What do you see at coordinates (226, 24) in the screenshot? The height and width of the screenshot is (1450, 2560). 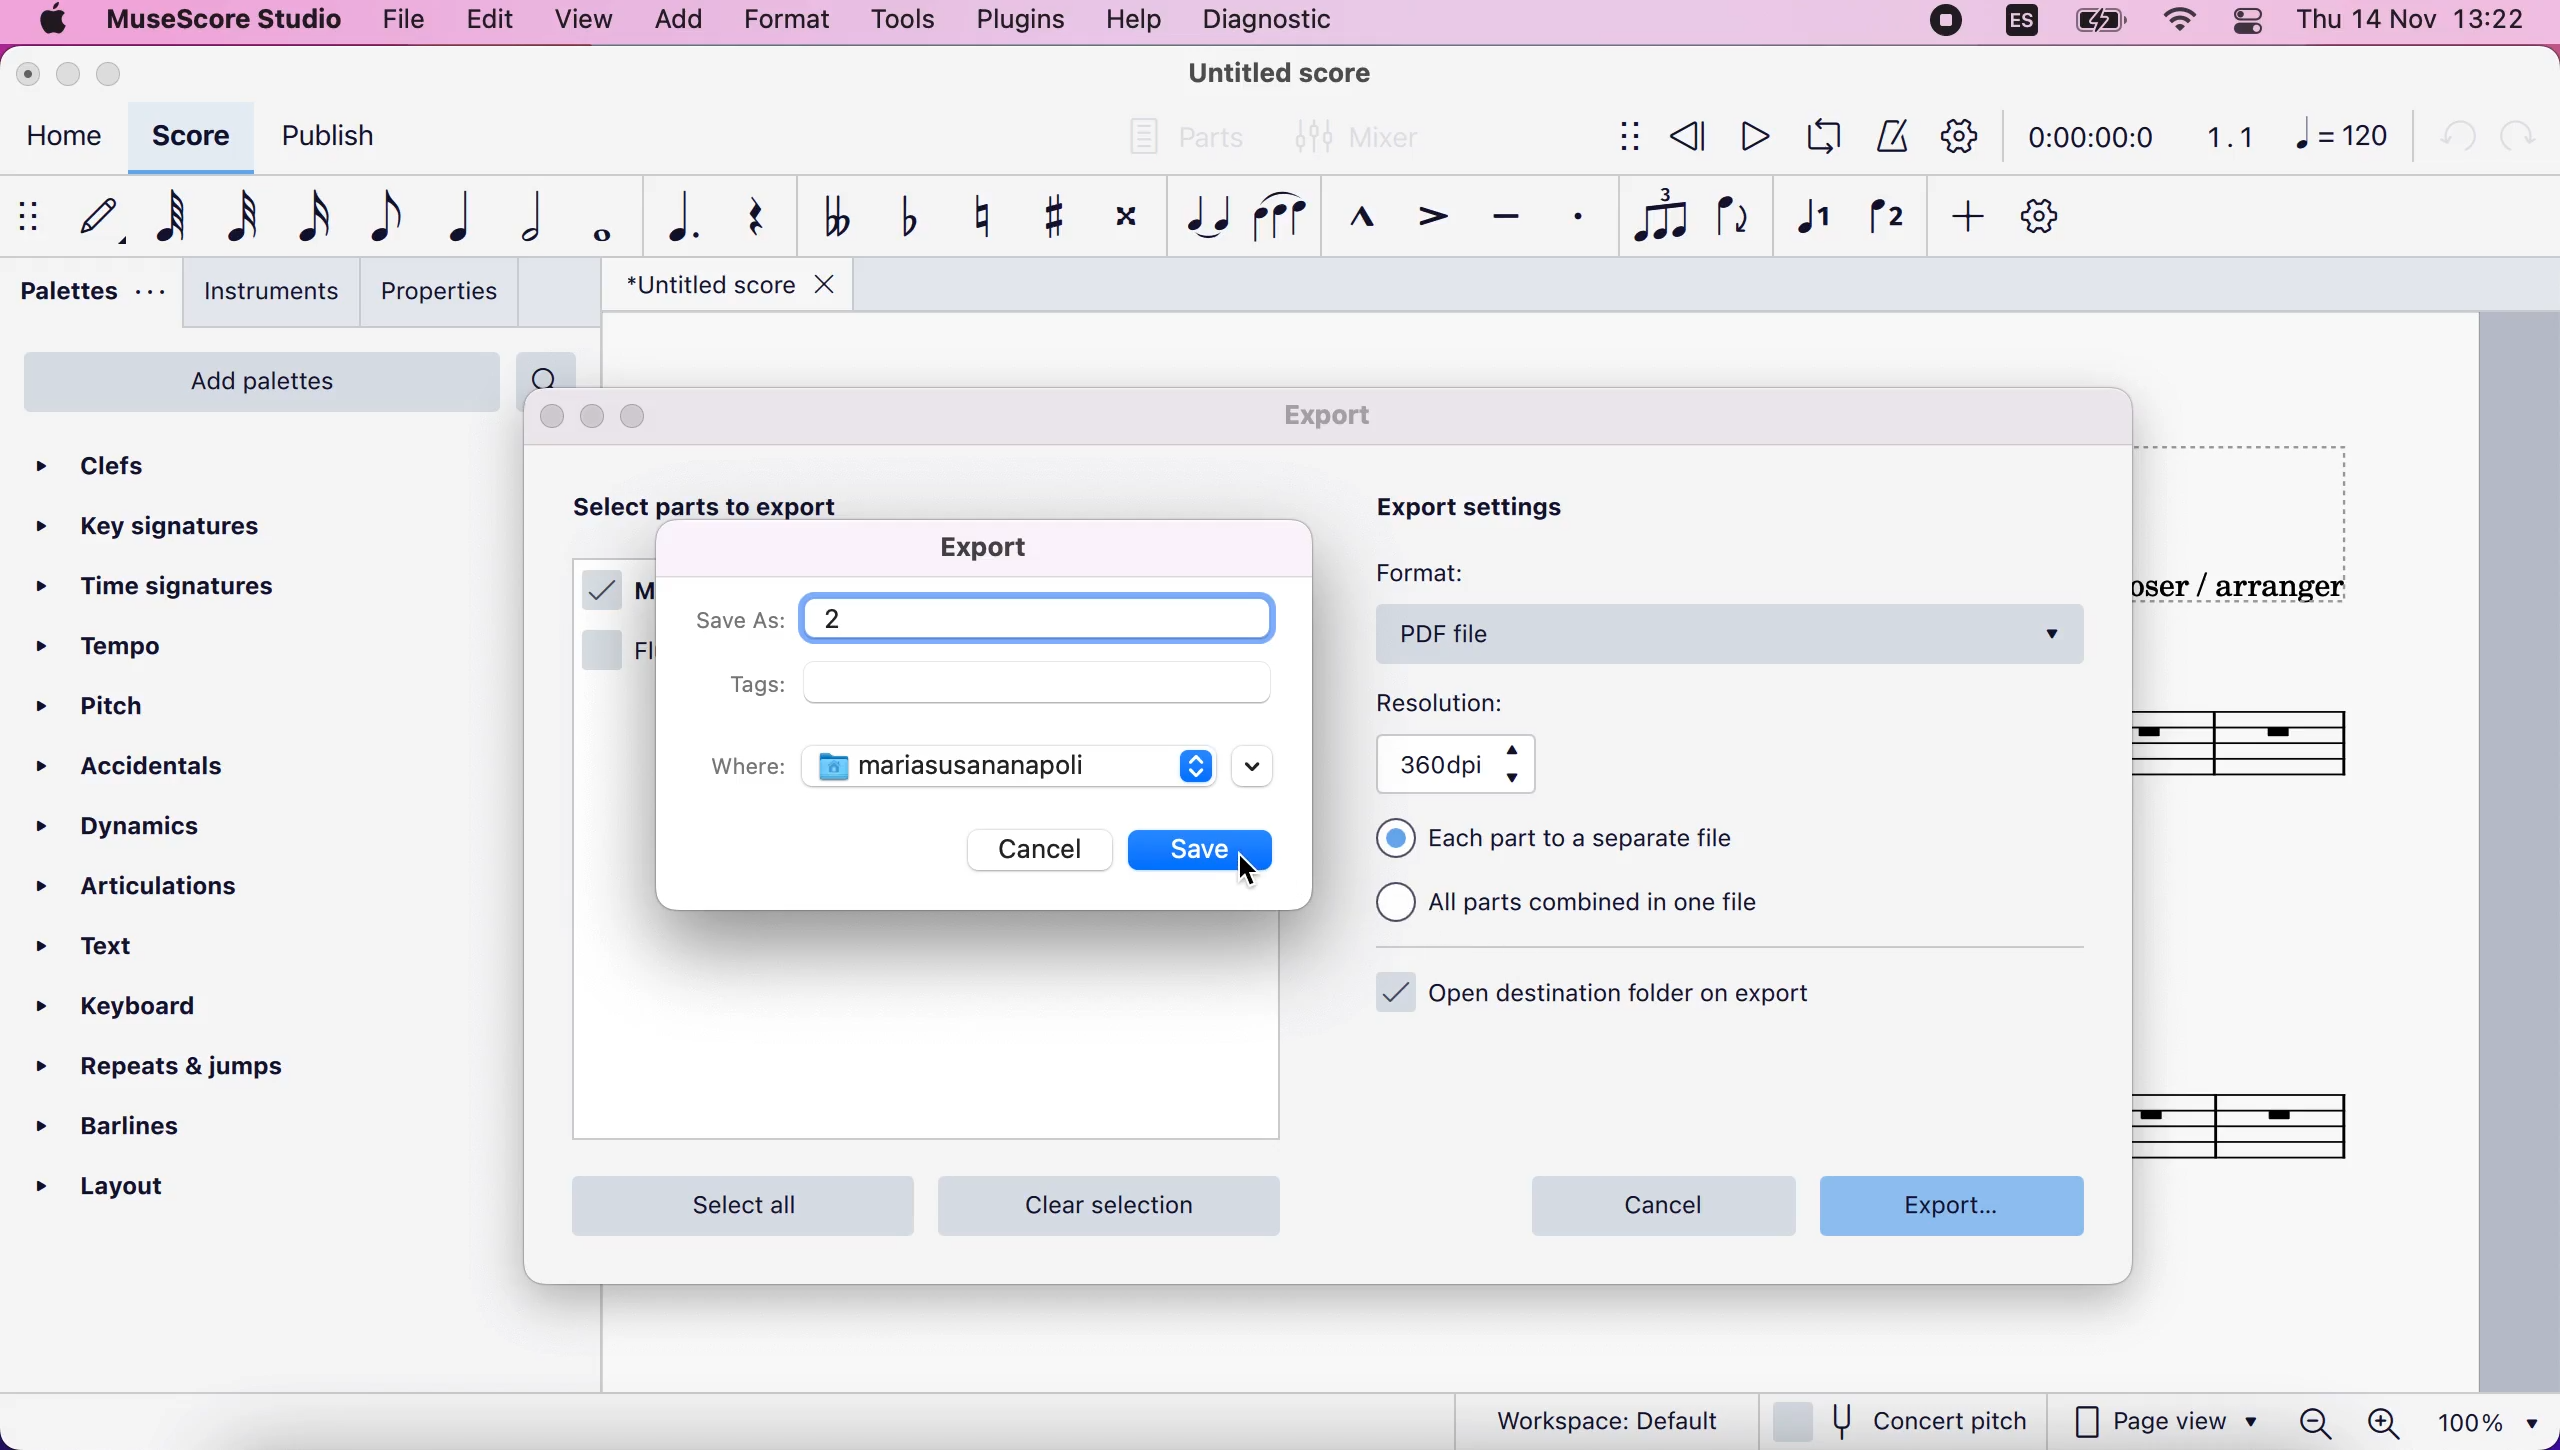 I see `musescore studio` at bounding box center [226, 24].